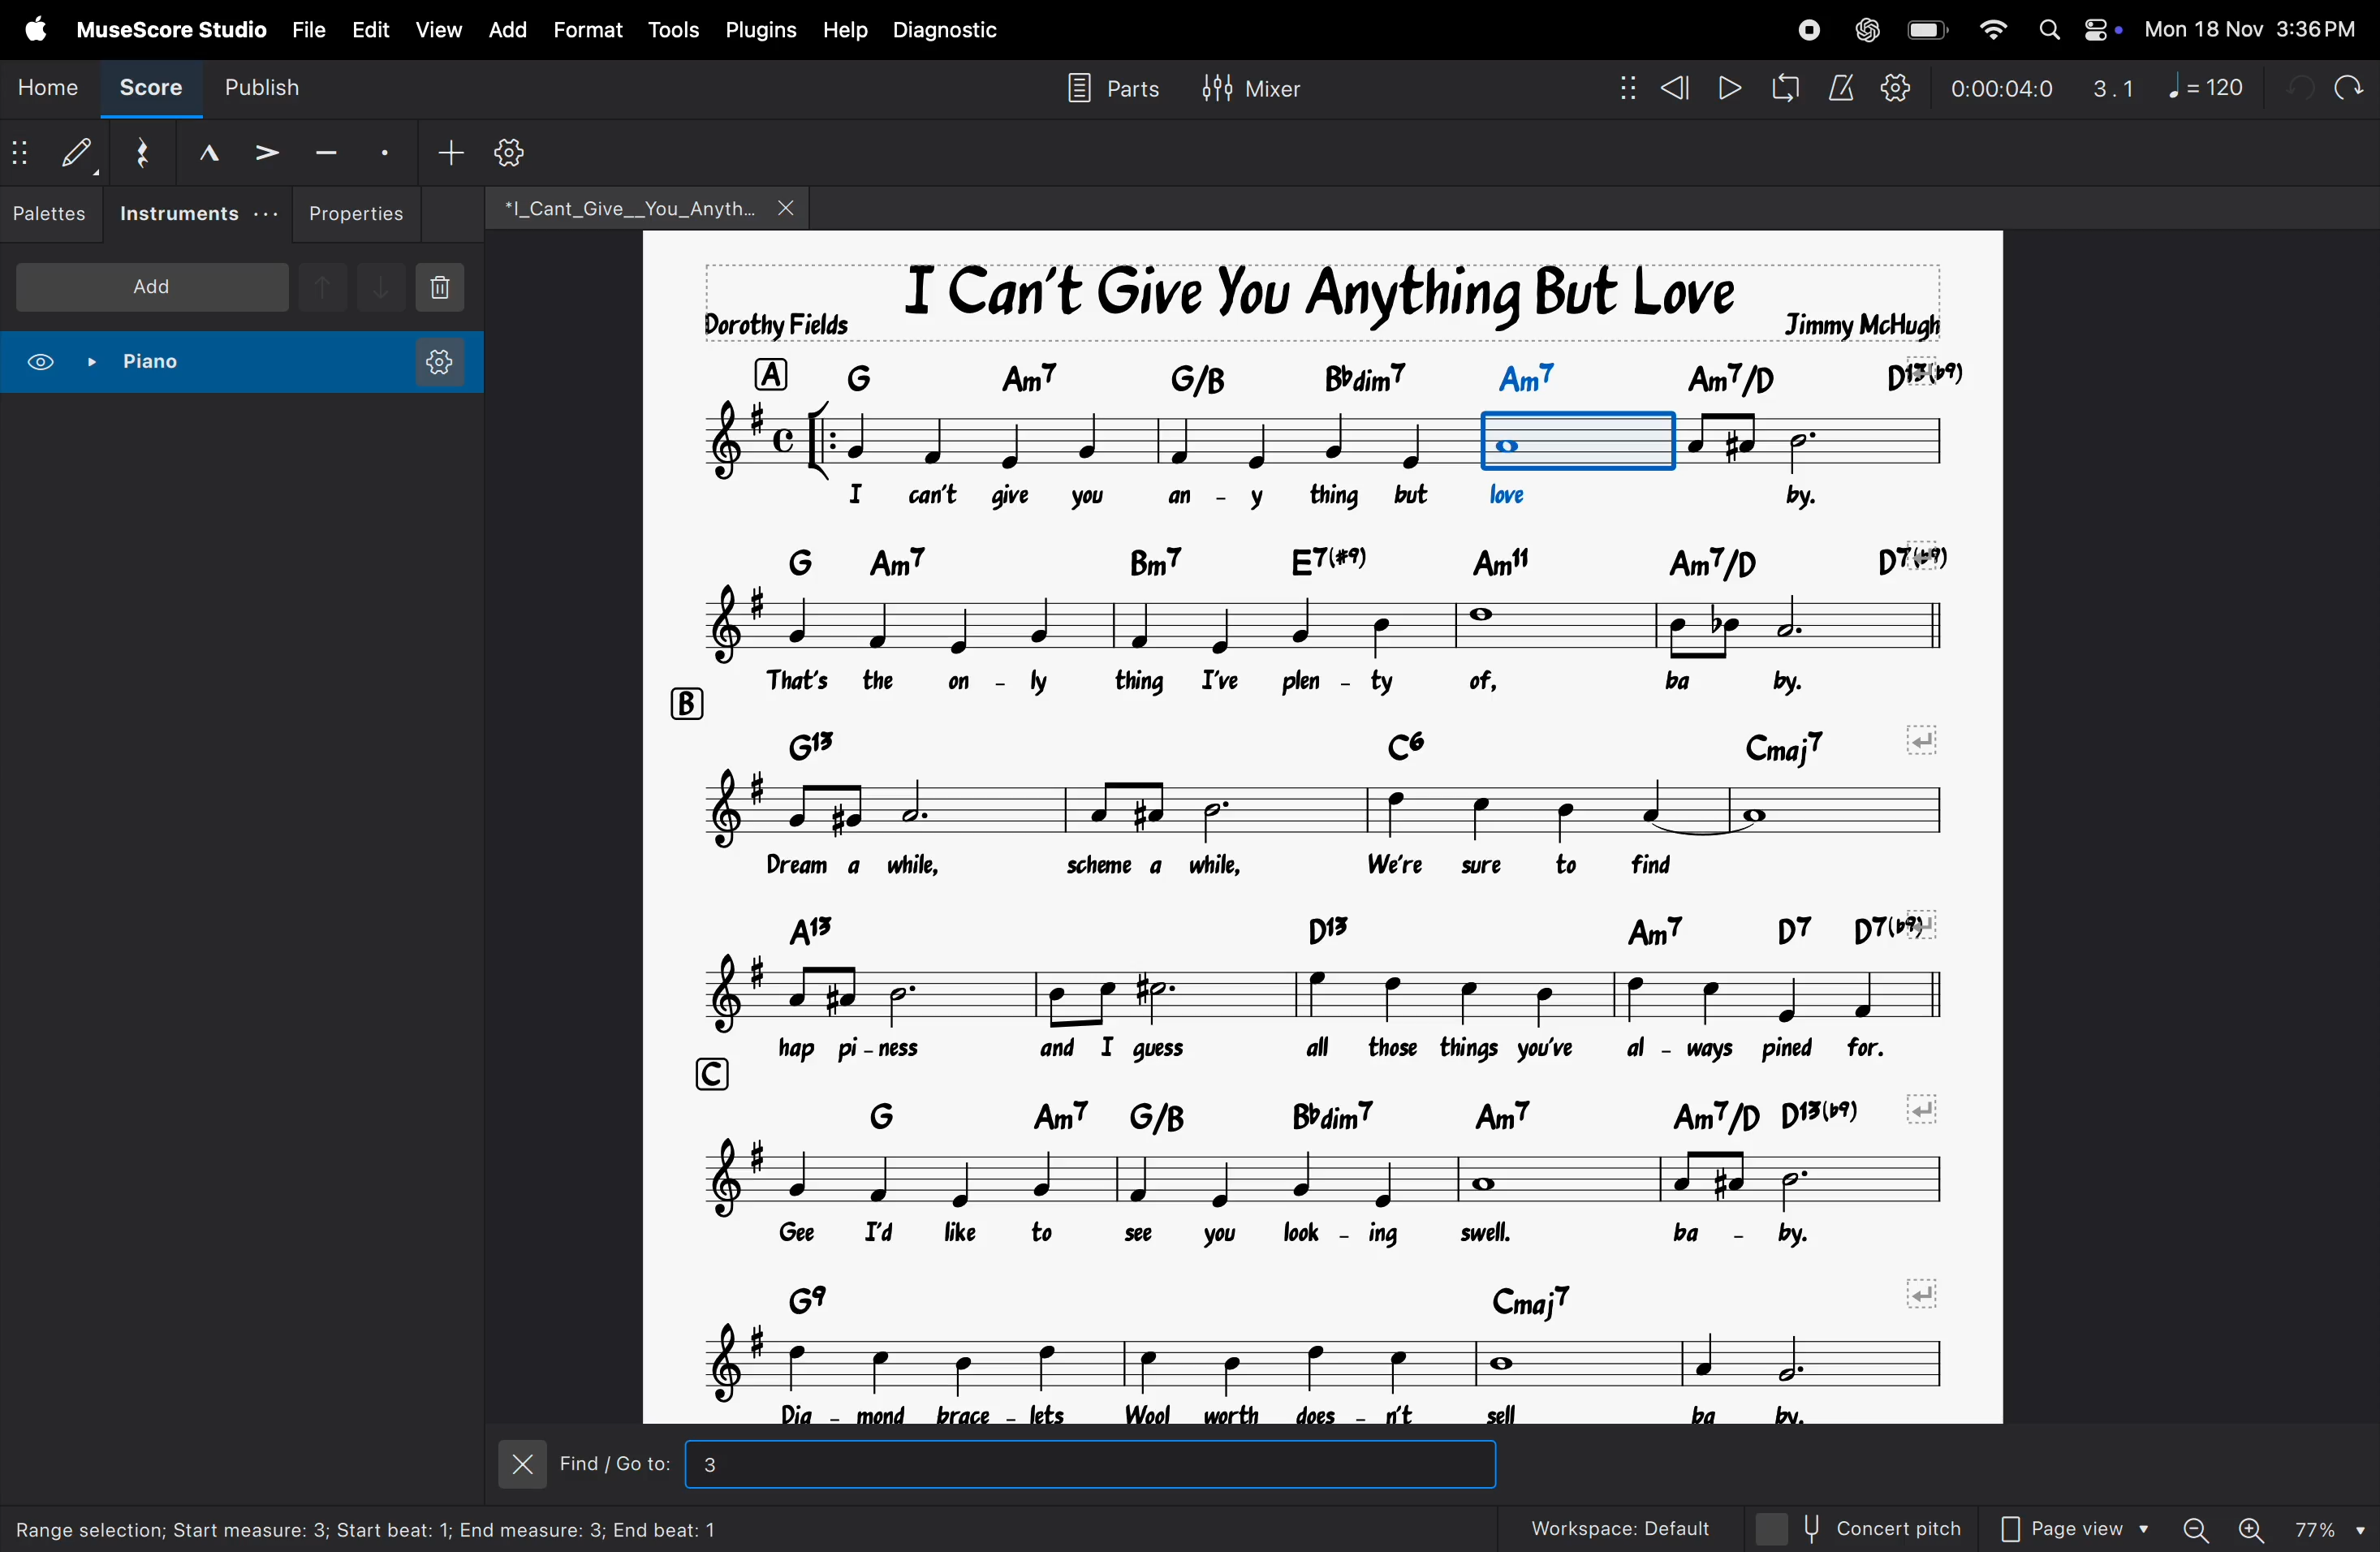  I want to click on notes, so click(1829, 439).